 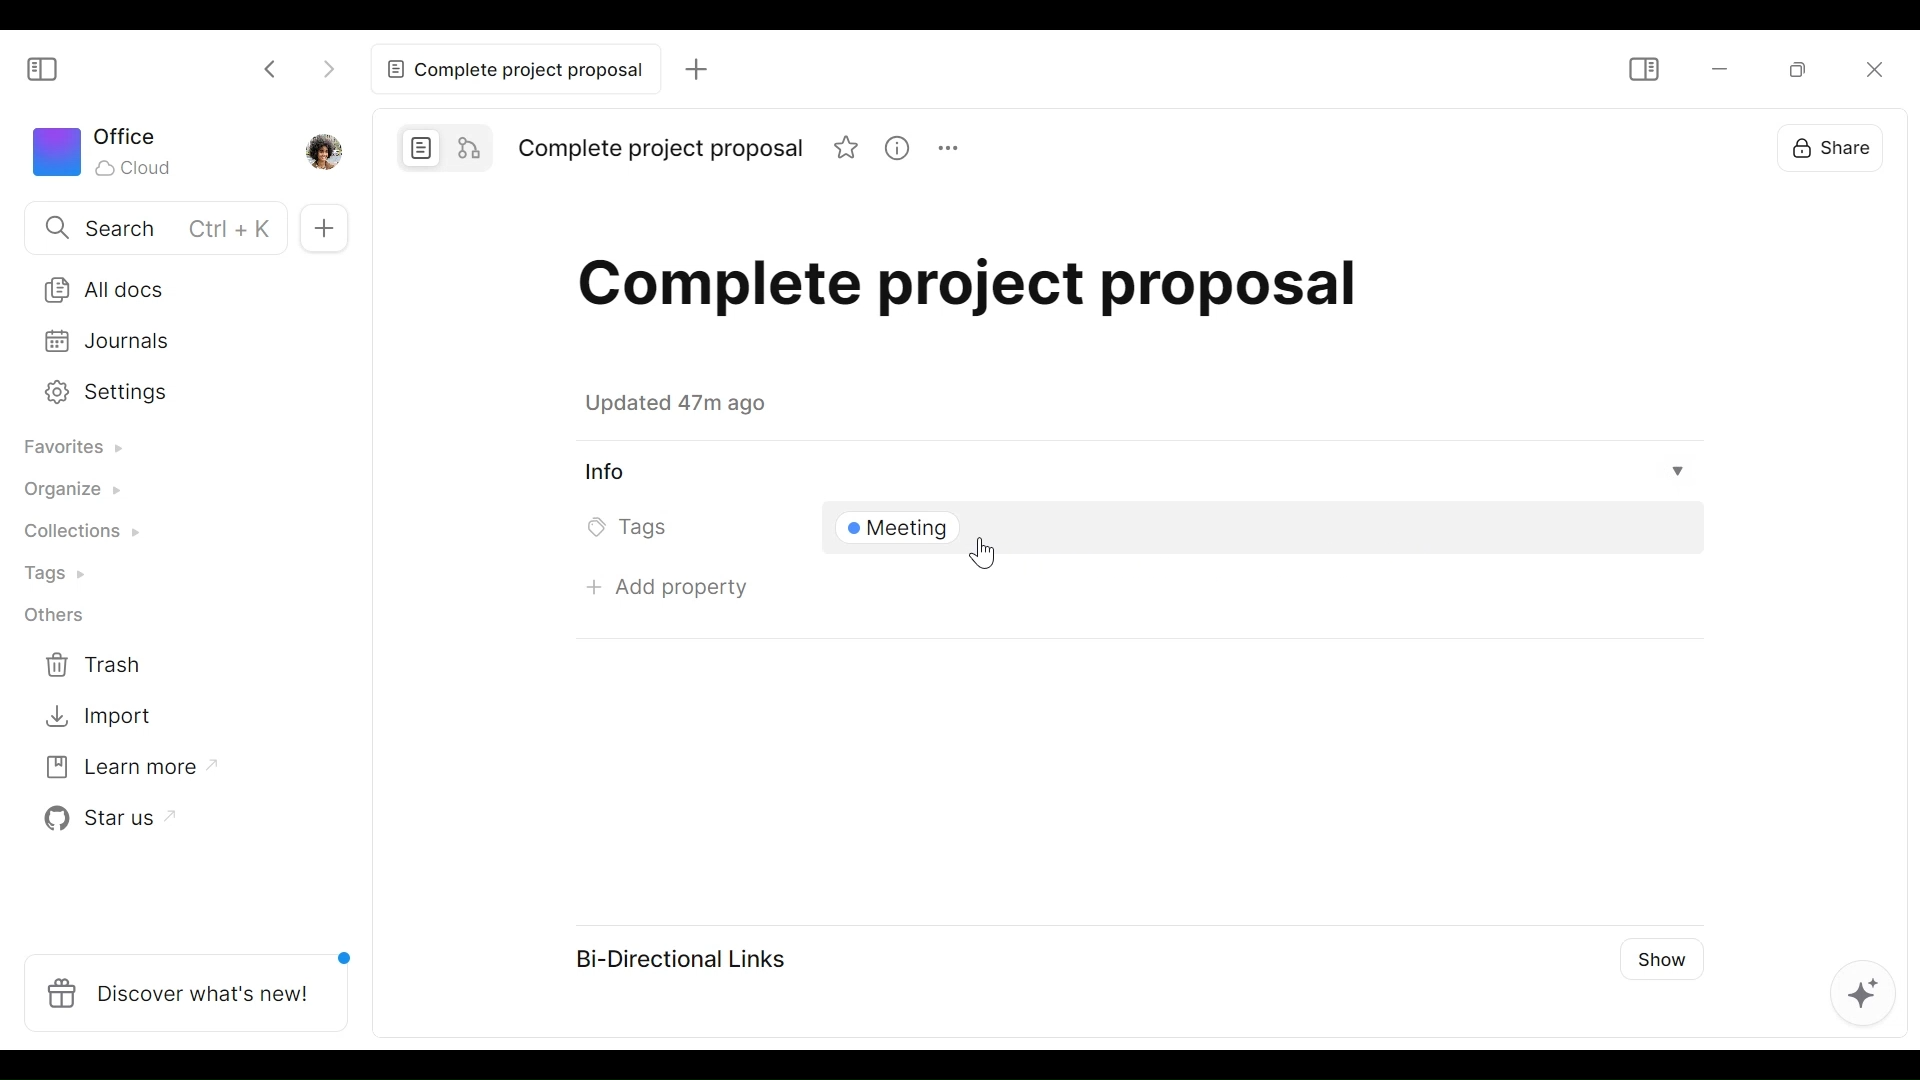 What do you see at coordinates (106, 665) in the screenshot?
I see `Trash` at bounding box center [106, 665].